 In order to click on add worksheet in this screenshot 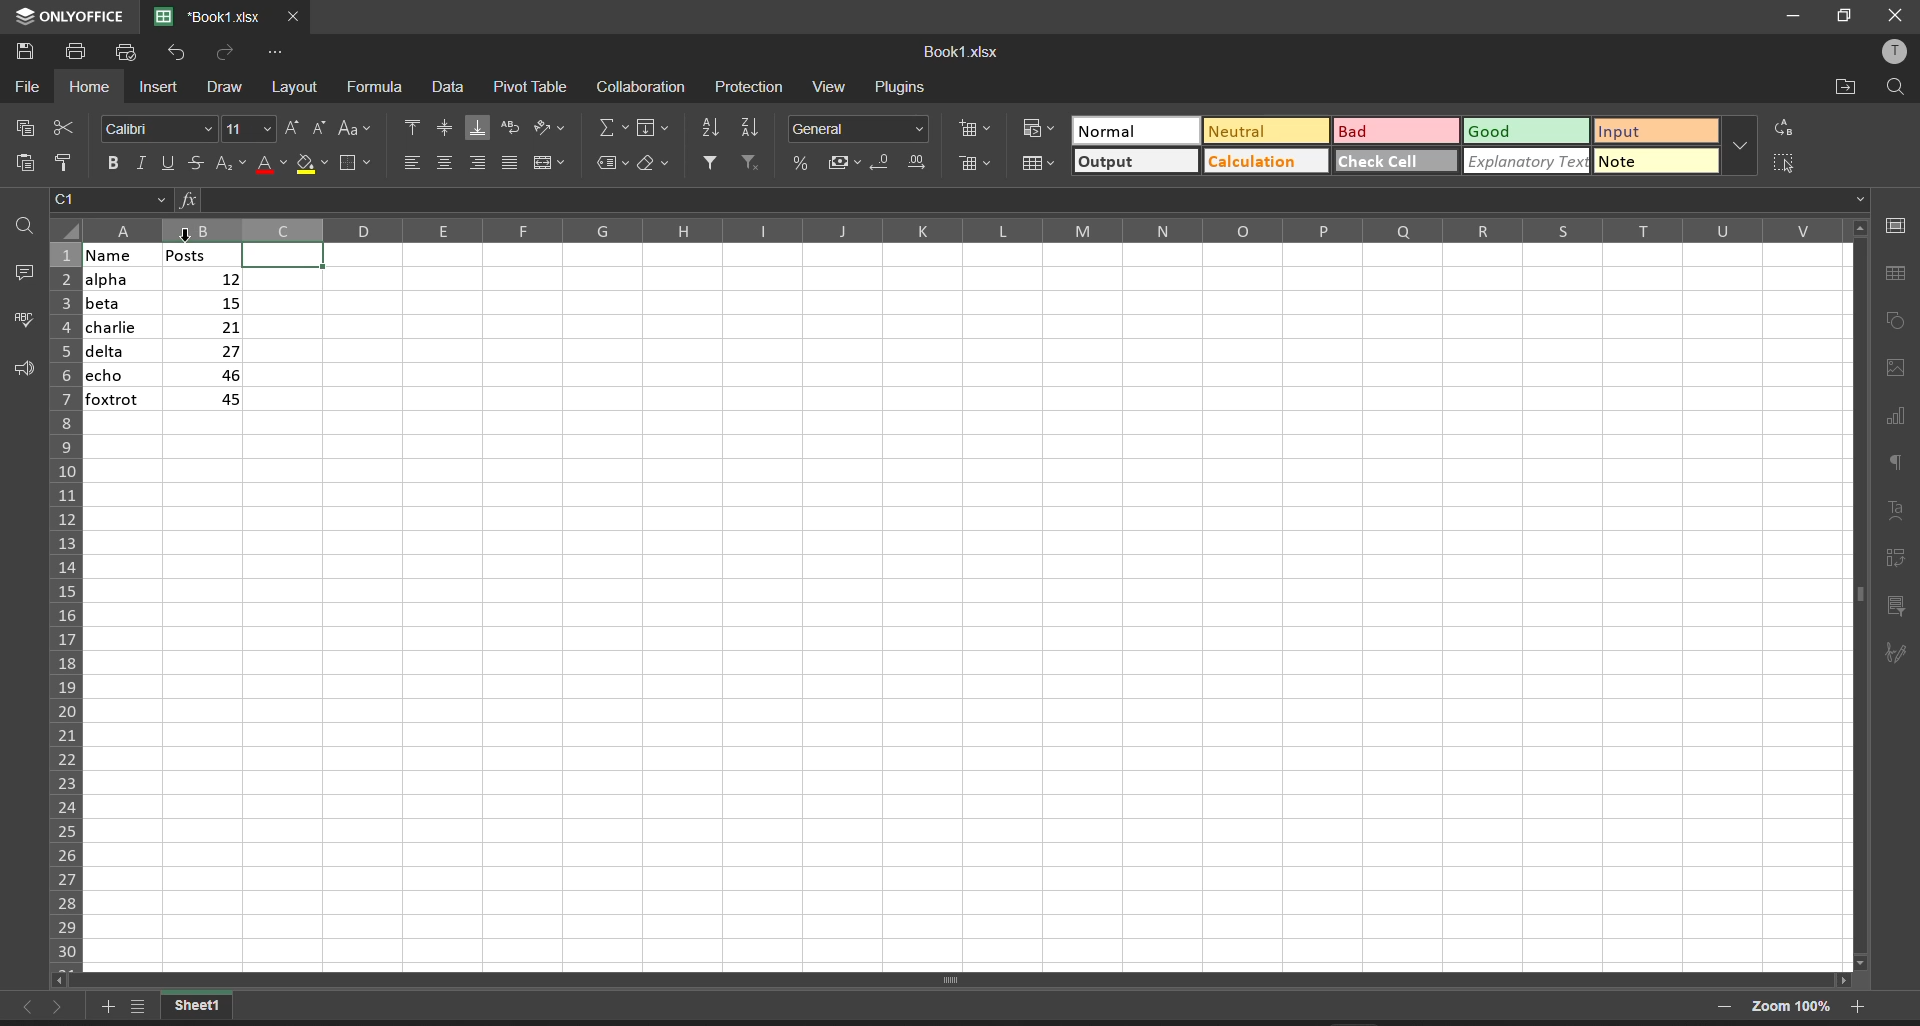, I will do `click(107, 1004)`.